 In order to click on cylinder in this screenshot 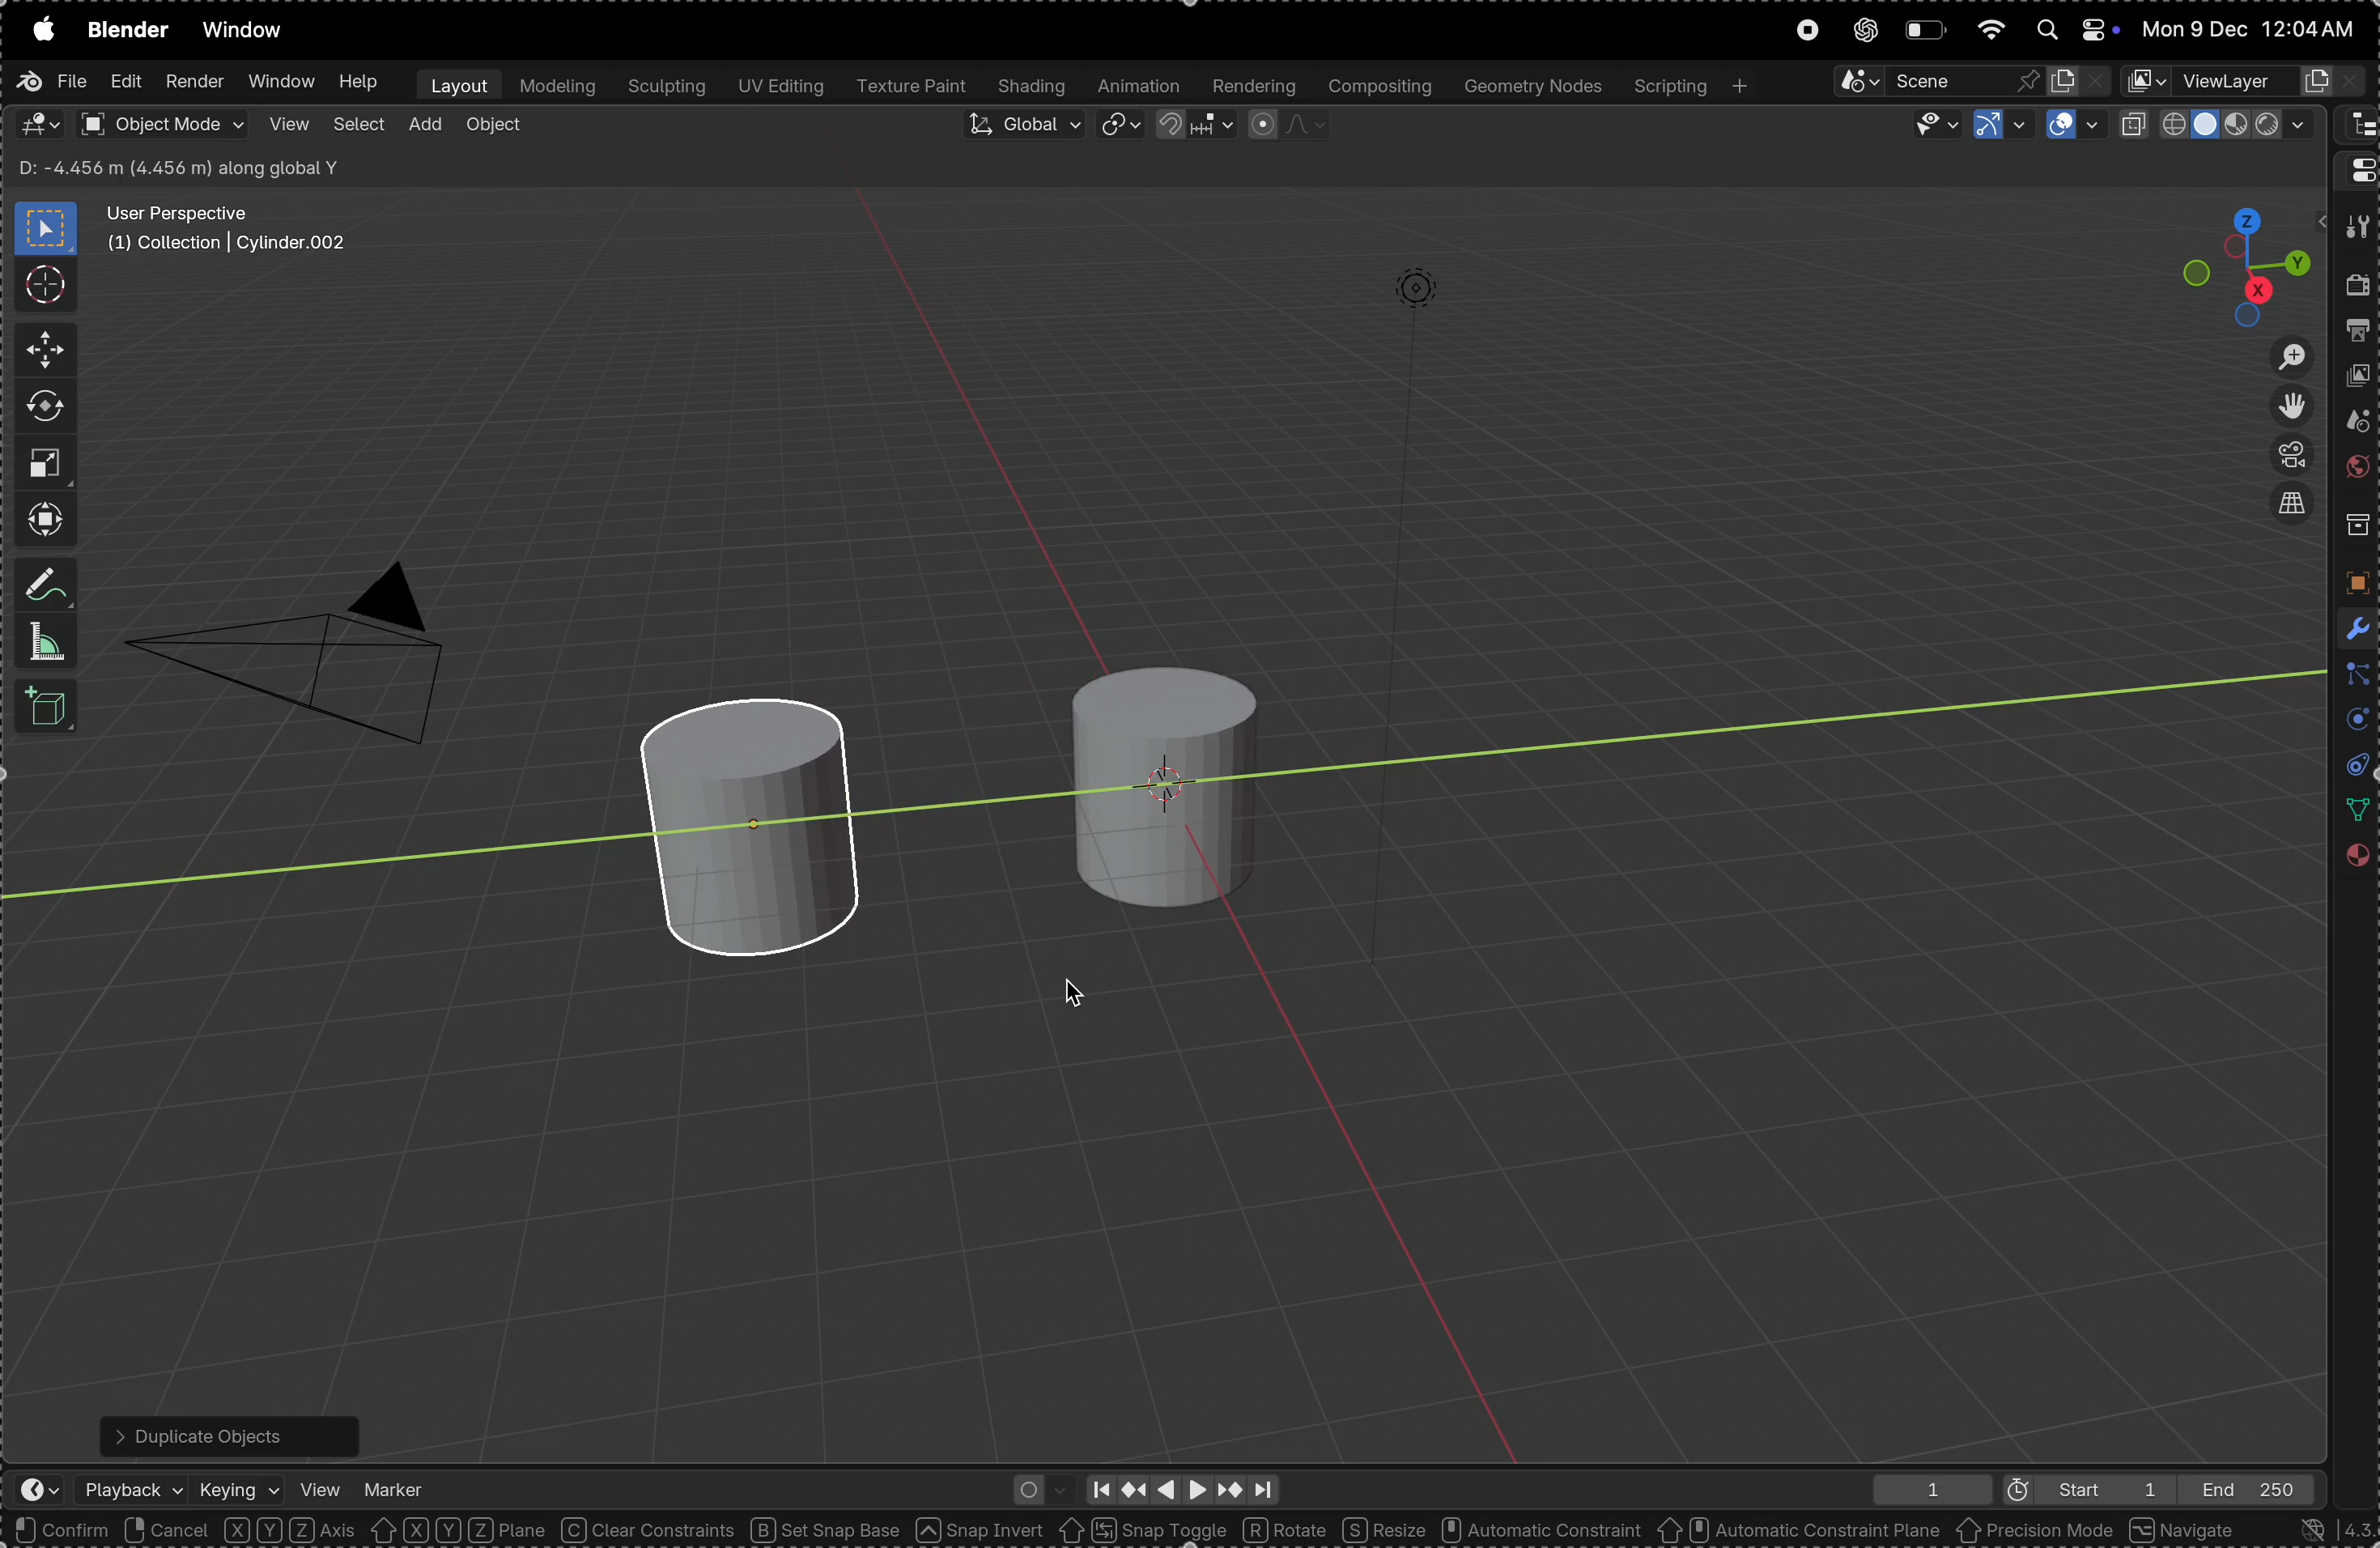, I will do `click(1152, 775)`.